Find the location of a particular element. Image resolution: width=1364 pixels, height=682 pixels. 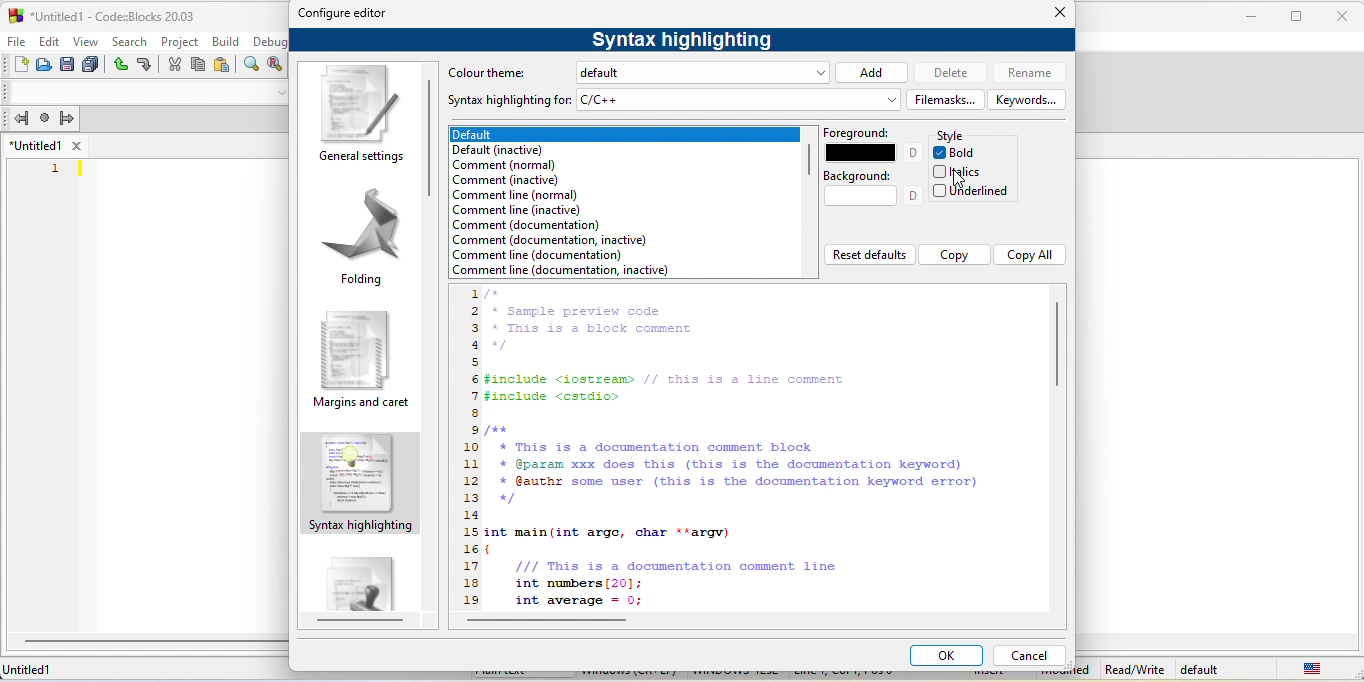

syntax highlighting is located at coordinates (361, 485).